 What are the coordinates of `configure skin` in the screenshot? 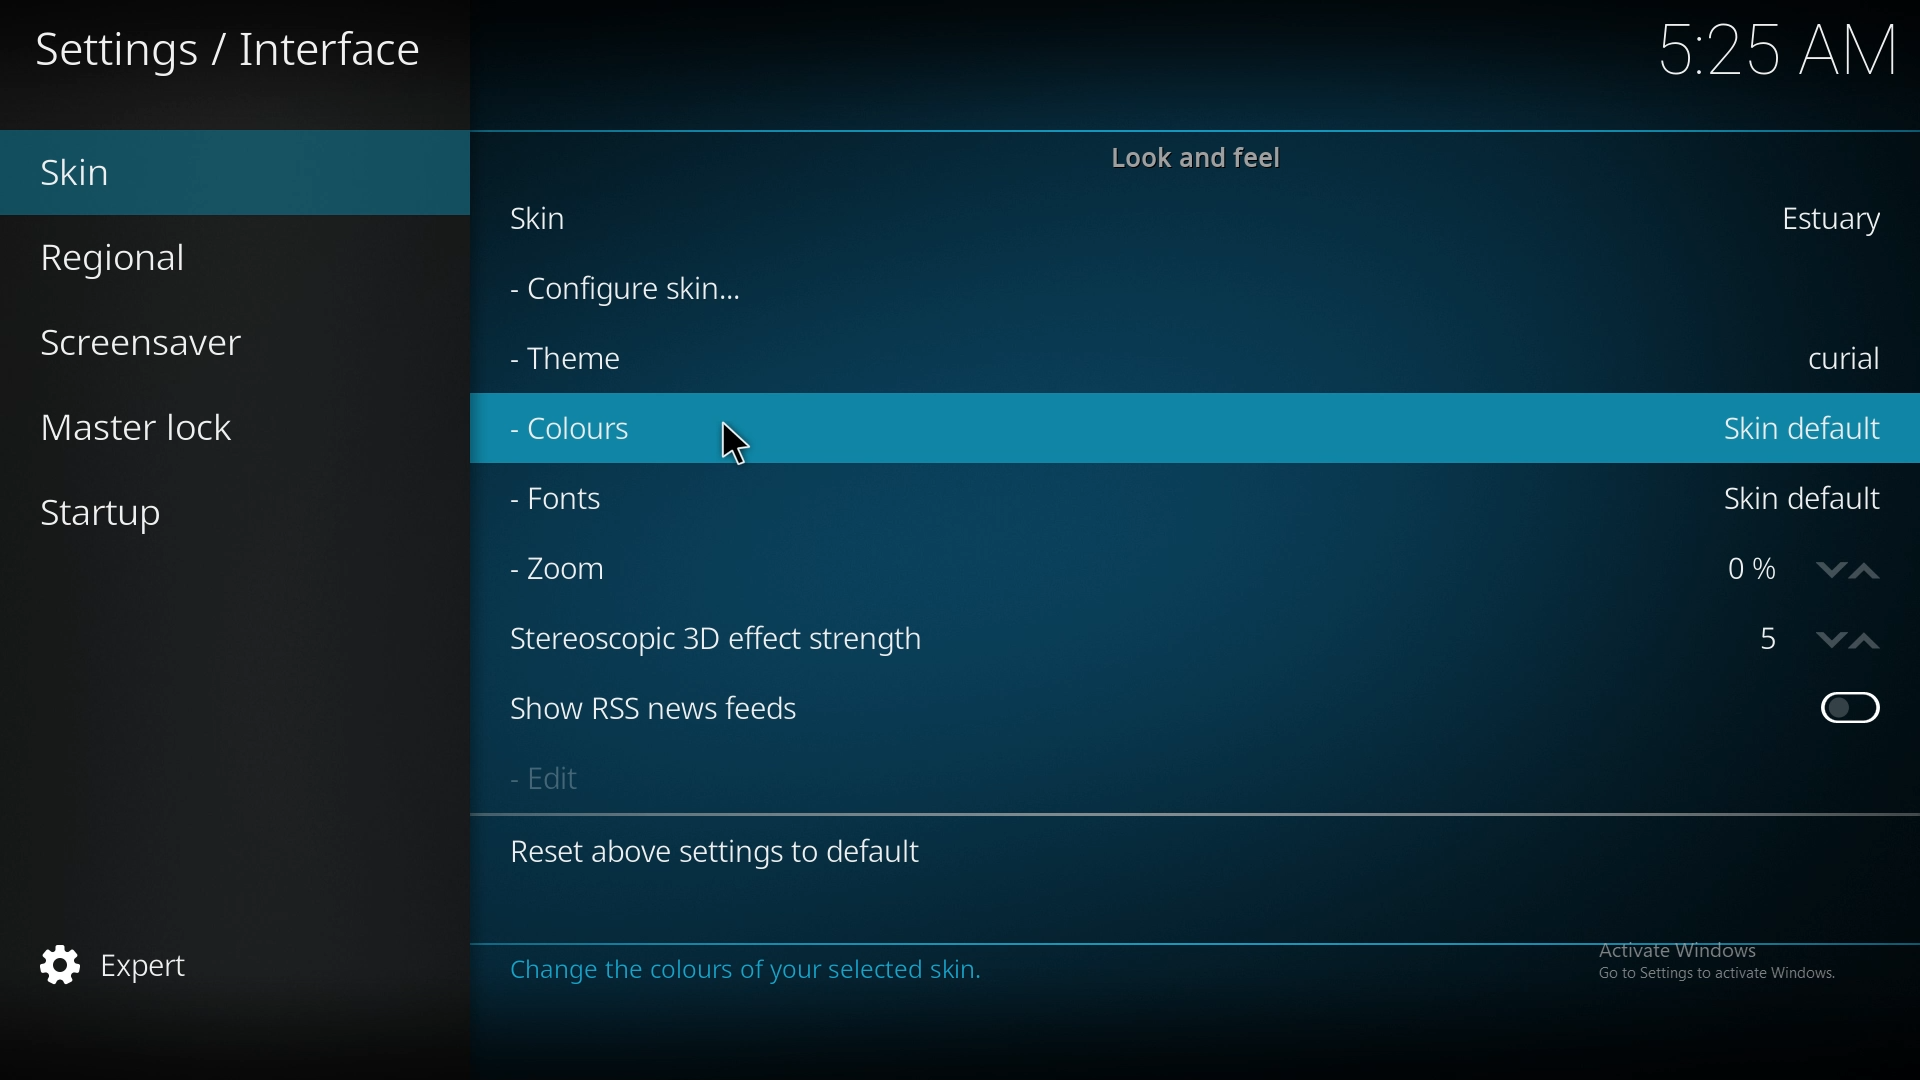 It's located at (639, 291).